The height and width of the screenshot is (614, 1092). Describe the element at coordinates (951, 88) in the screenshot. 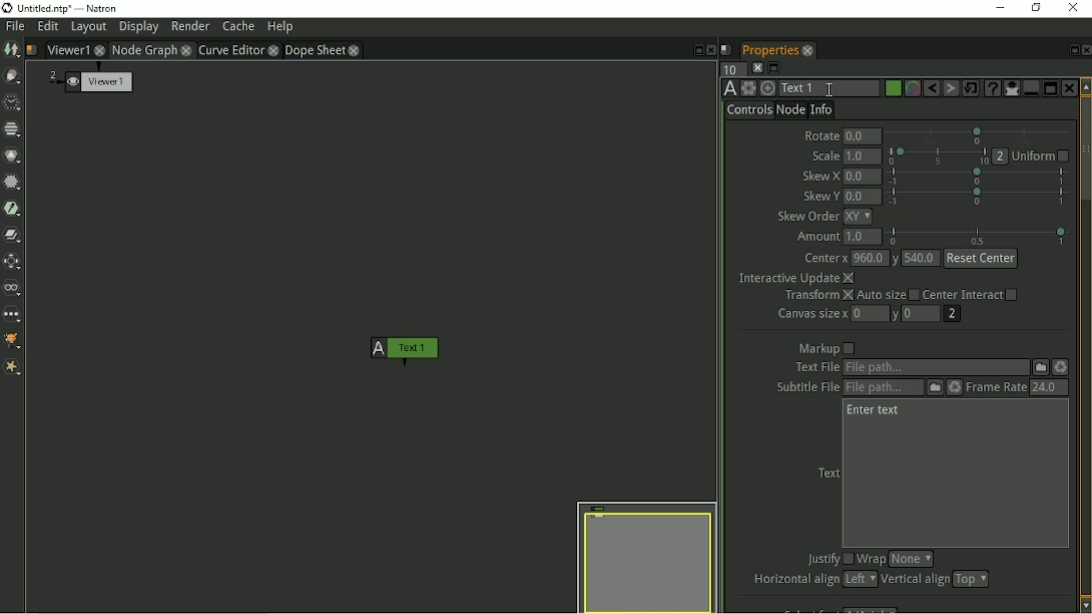

I see `Redo` at that location.